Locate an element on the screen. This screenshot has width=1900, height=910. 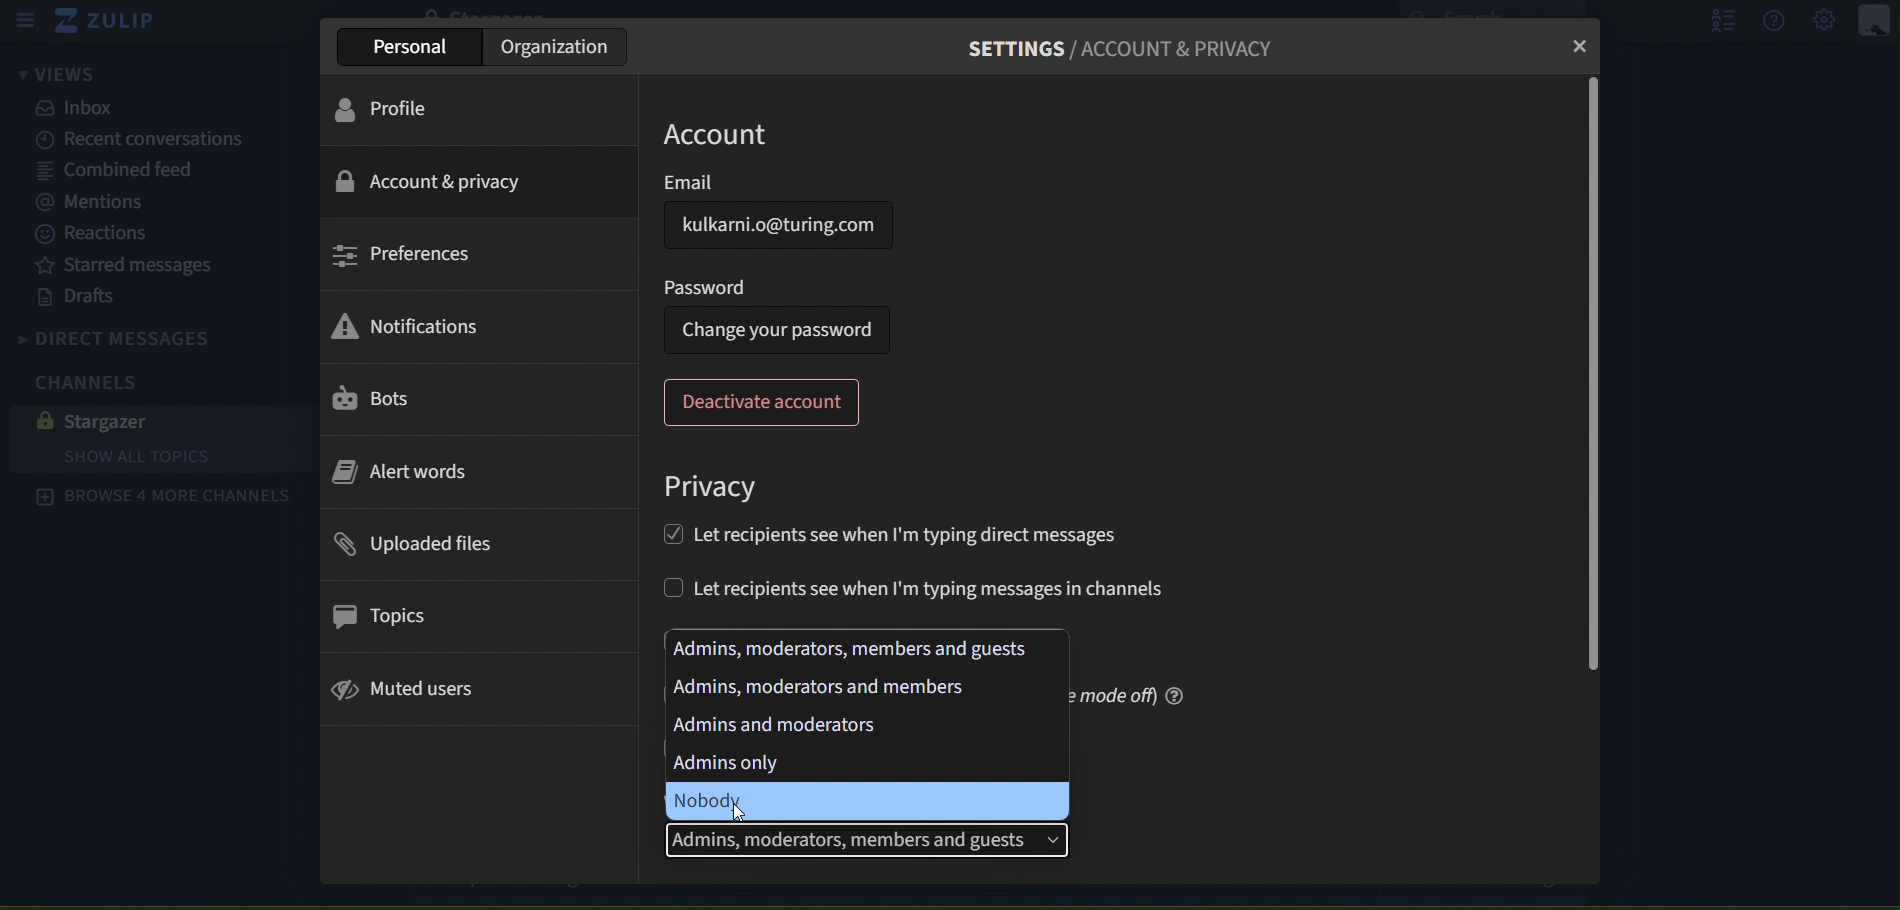
admins, moderators, members is located at coordinates (849, 687).